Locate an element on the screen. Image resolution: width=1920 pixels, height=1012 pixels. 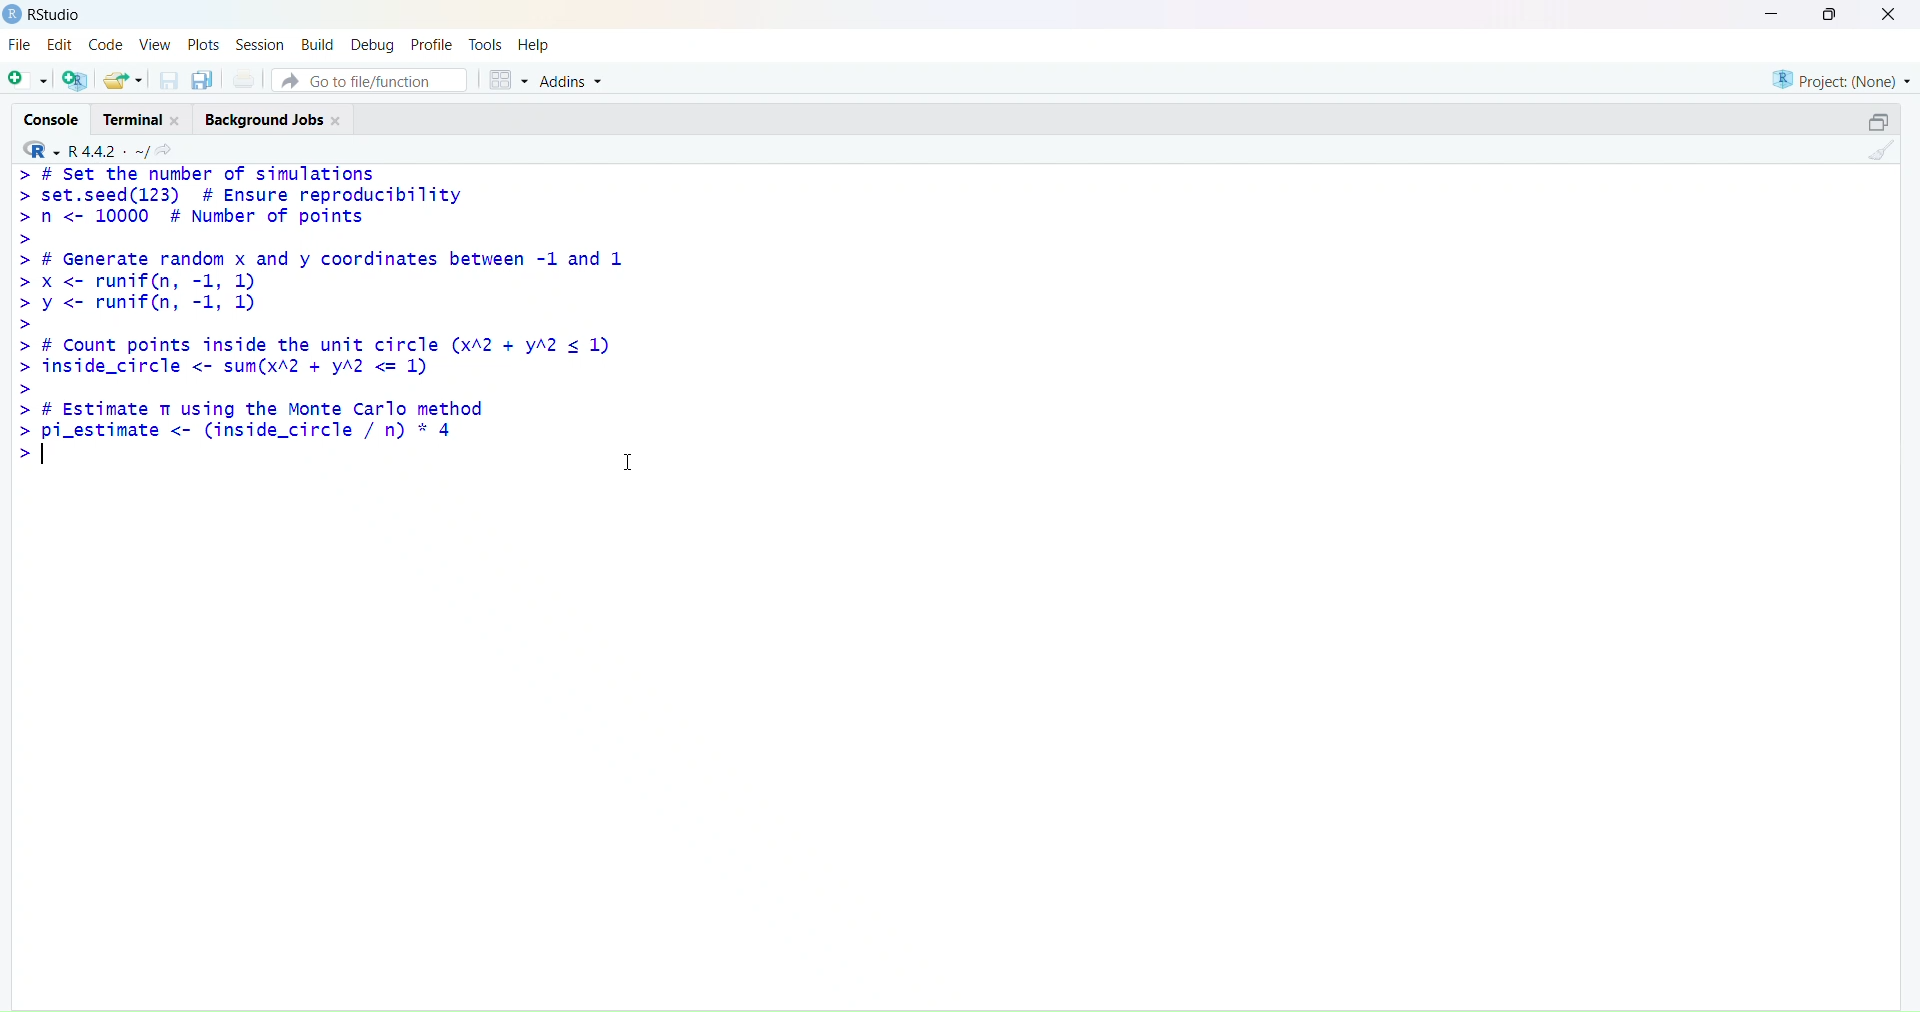
Terminal is located at coordinates (143, 119).